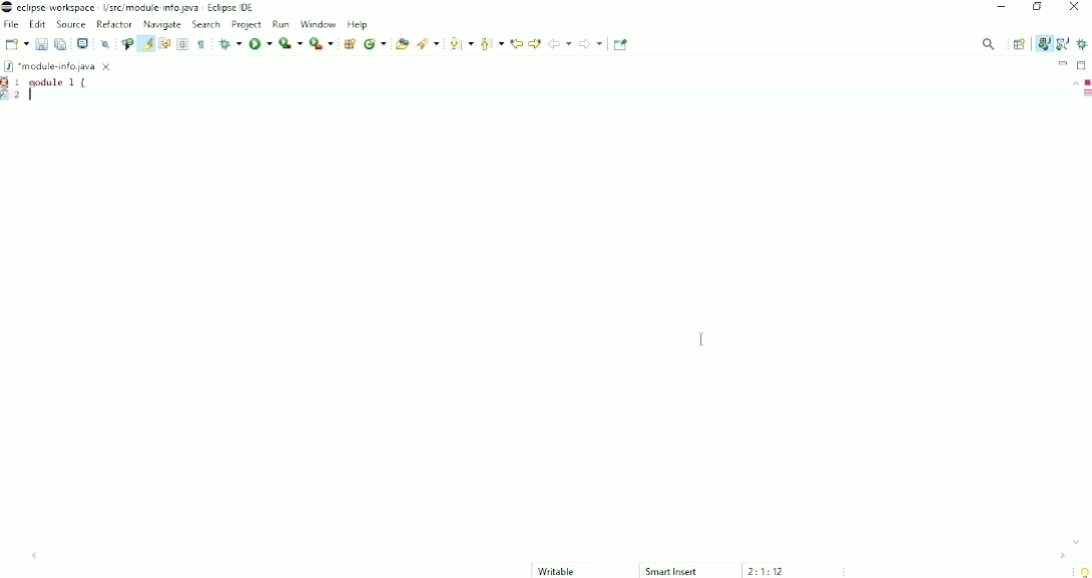 The width and height of the screenshot is (1092, 578). Describe the element at coordinates (1003, 8) in the screenshot. I see `Minimize` at that location.